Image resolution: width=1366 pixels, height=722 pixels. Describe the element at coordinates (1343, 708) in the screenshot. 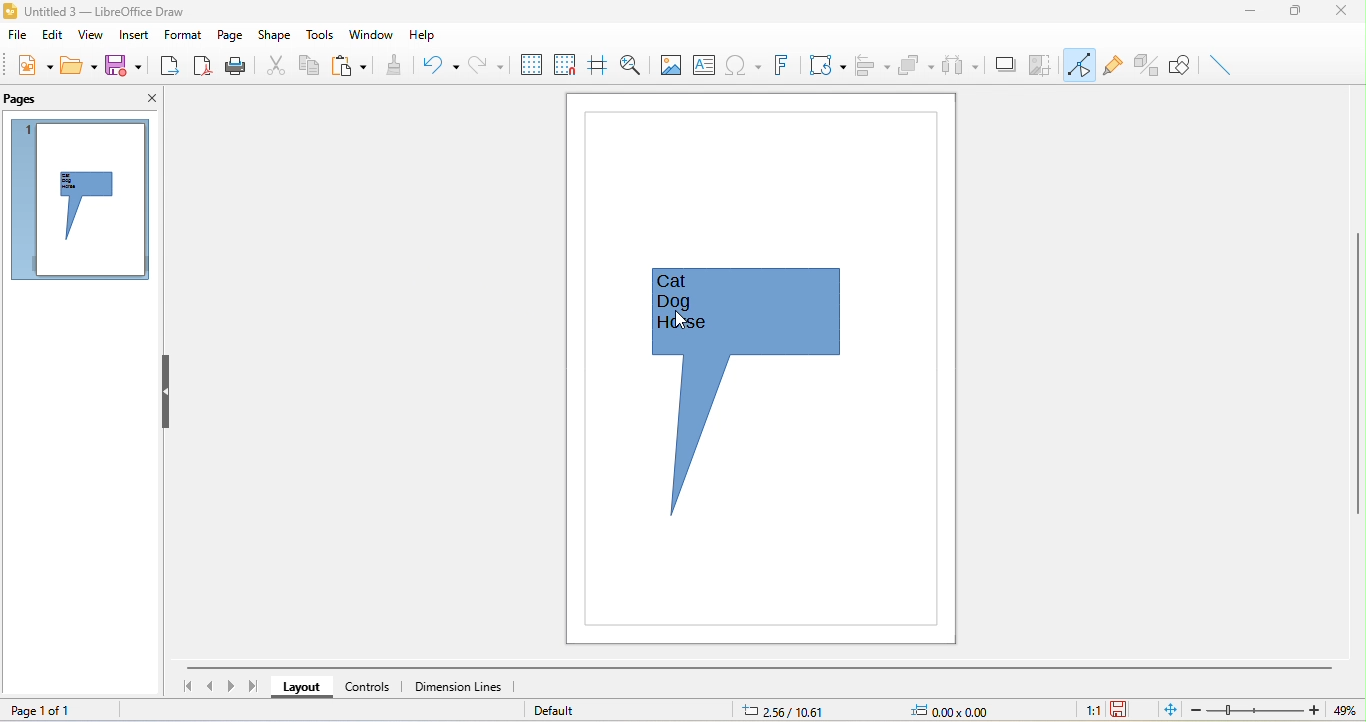

I see `49%` at that location.